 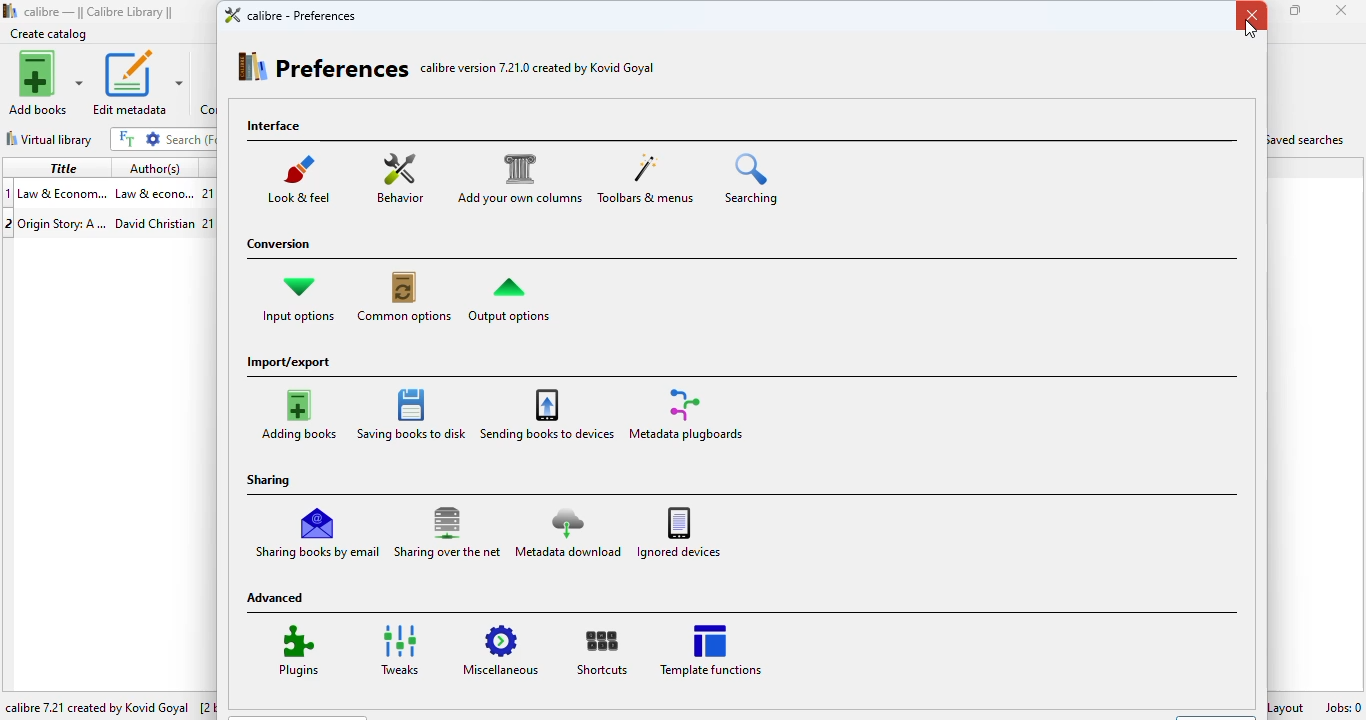 What do you see at coordinates (98, 707) in the screenshot?
I see `calibre 7.21 created by Kovid Goyal` at bounding box center [98, 707].